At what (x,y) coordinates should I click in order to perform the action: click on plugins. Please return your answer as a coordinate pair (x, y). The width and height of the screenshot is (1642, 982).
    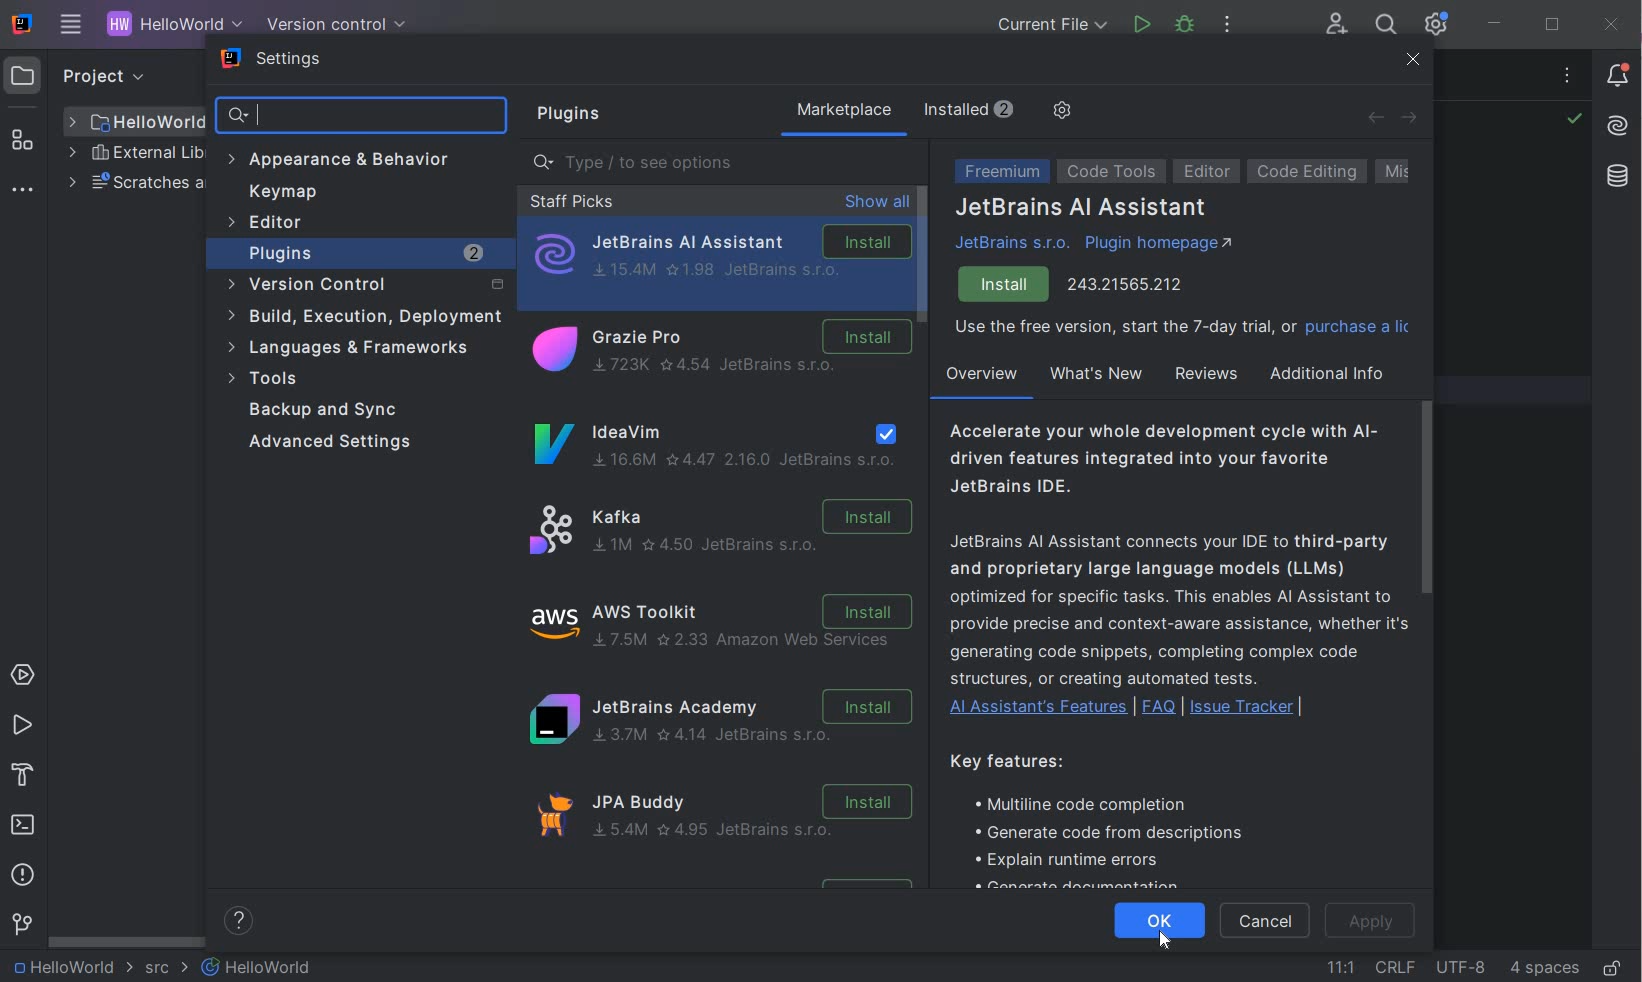
    Looking at the image, I should click on (368, 253).